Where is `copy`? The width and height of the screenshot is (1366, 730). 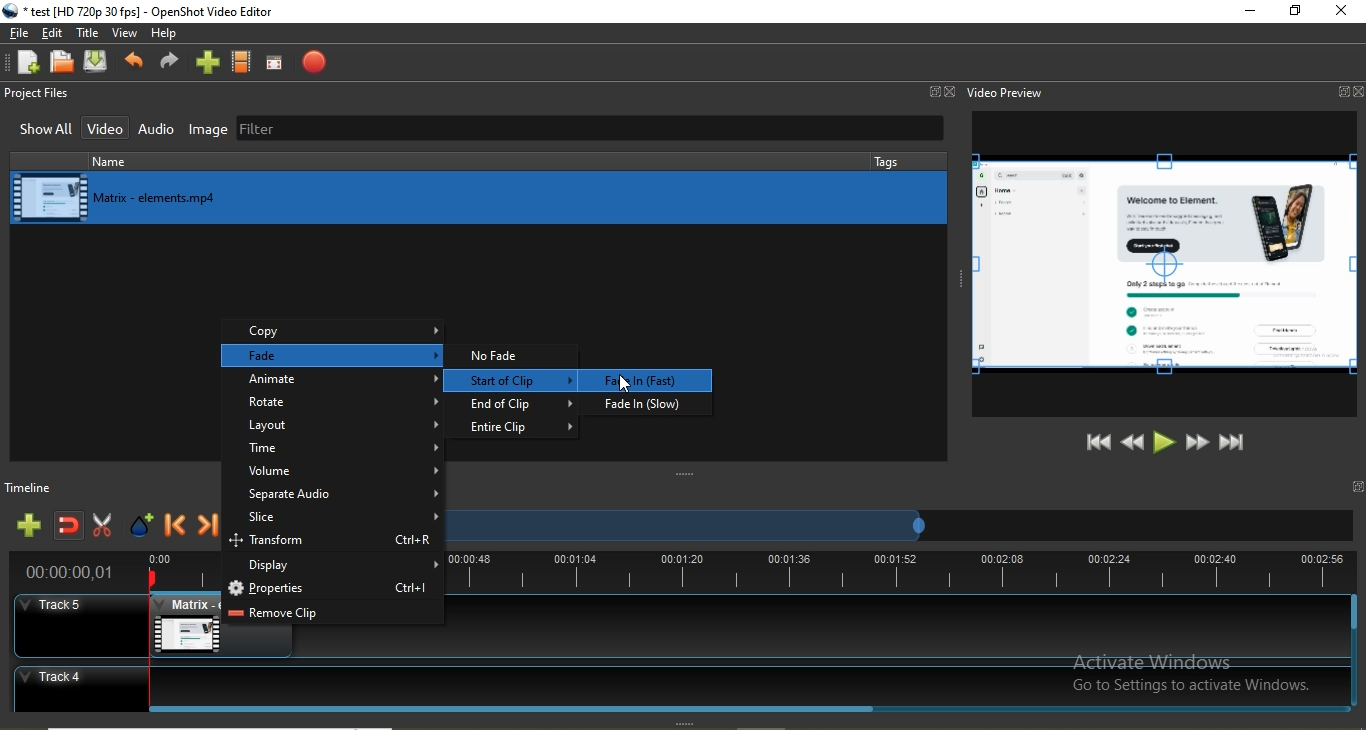
copy is located at coordinates (335, 330).